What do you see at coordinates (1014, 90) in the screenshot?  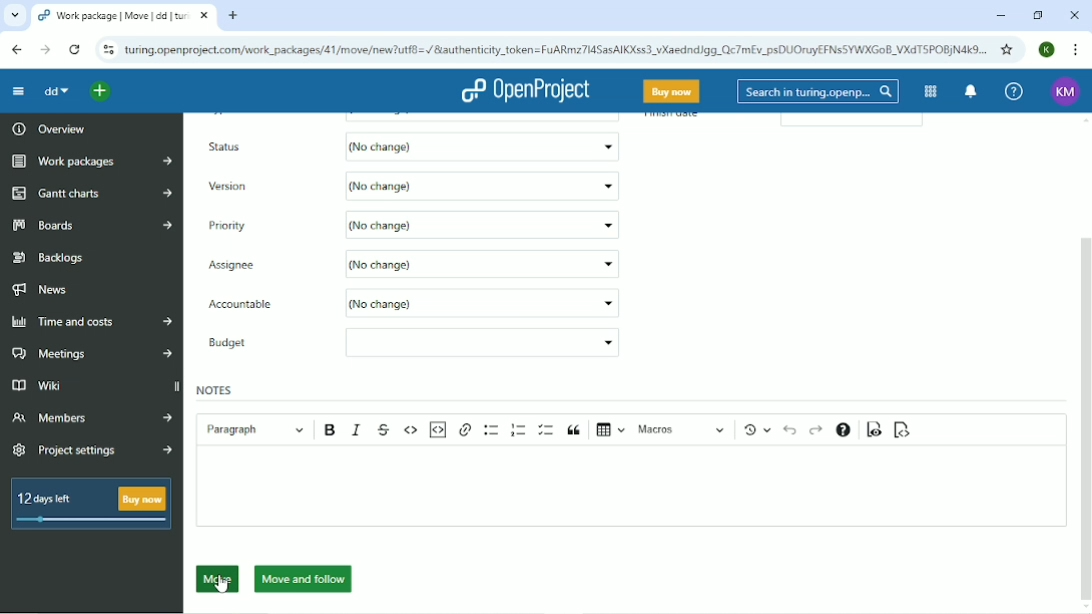 I see `Help` at bounding box center [1014, 90].